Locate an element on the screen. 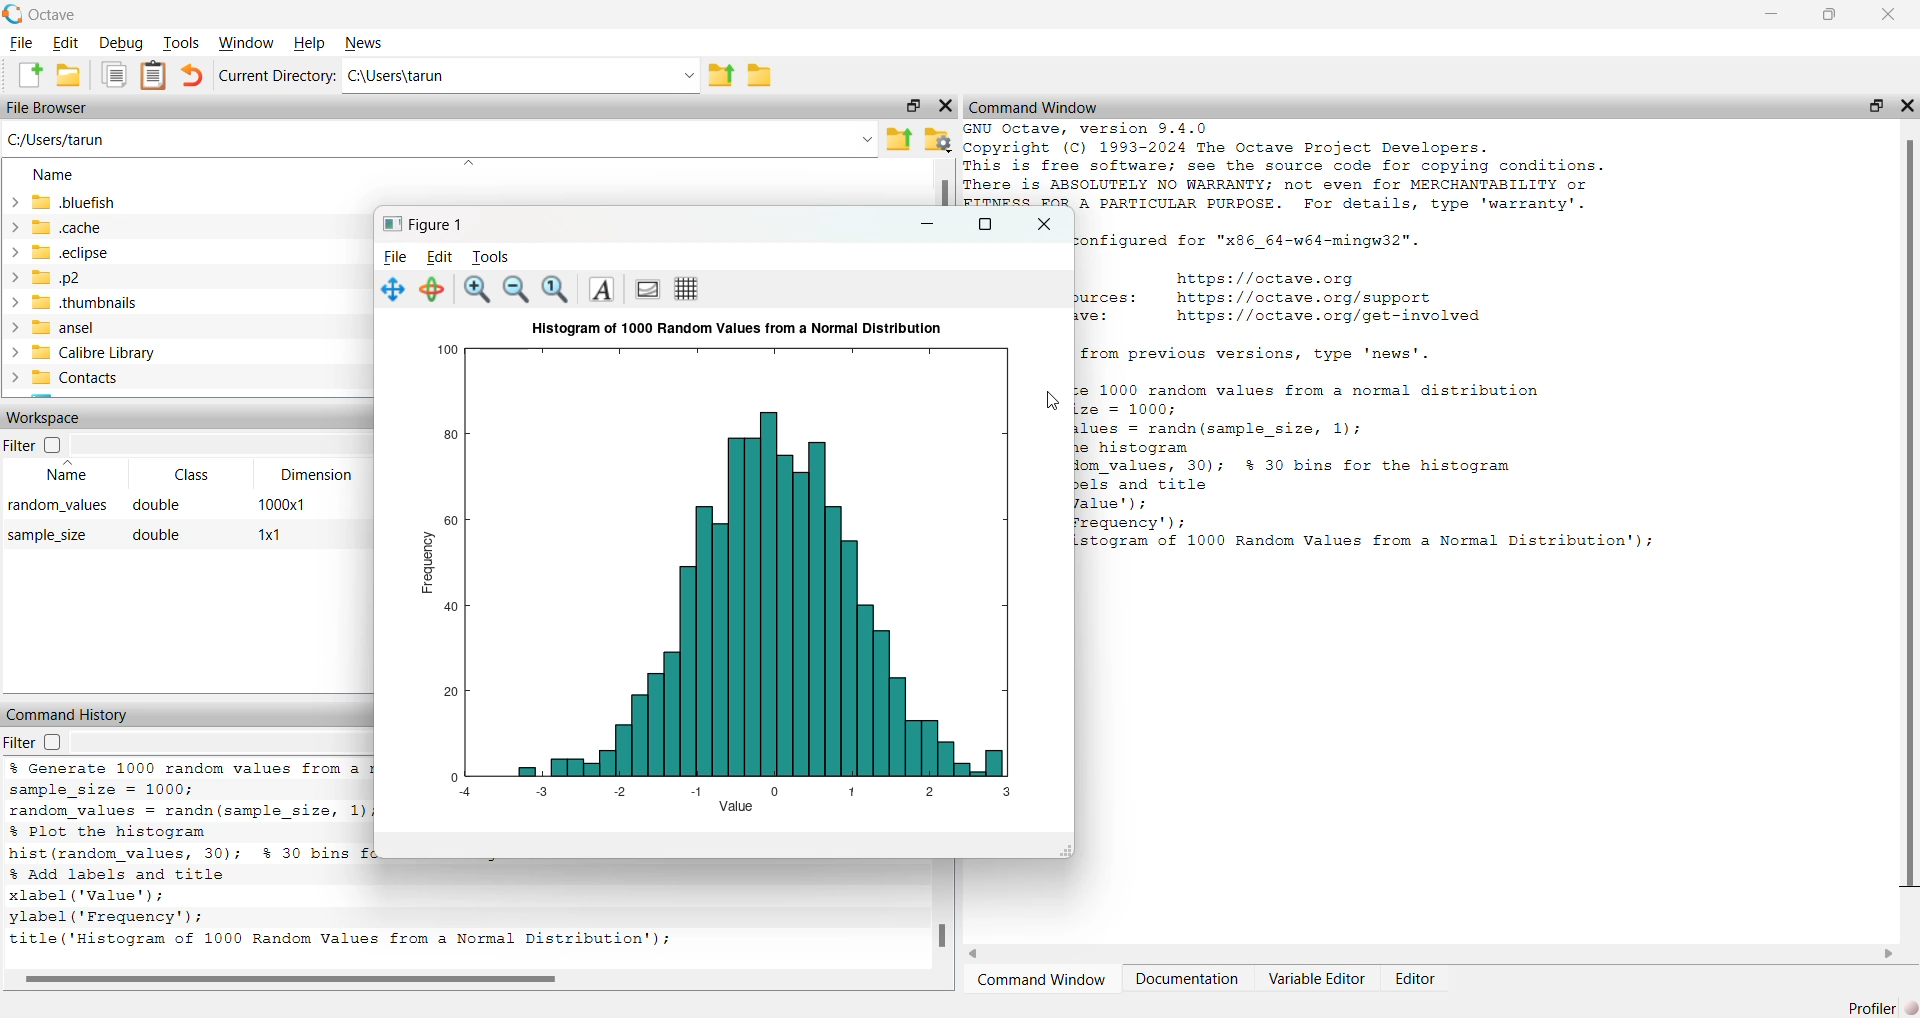  .p2 is located at coordinates (43, 277).